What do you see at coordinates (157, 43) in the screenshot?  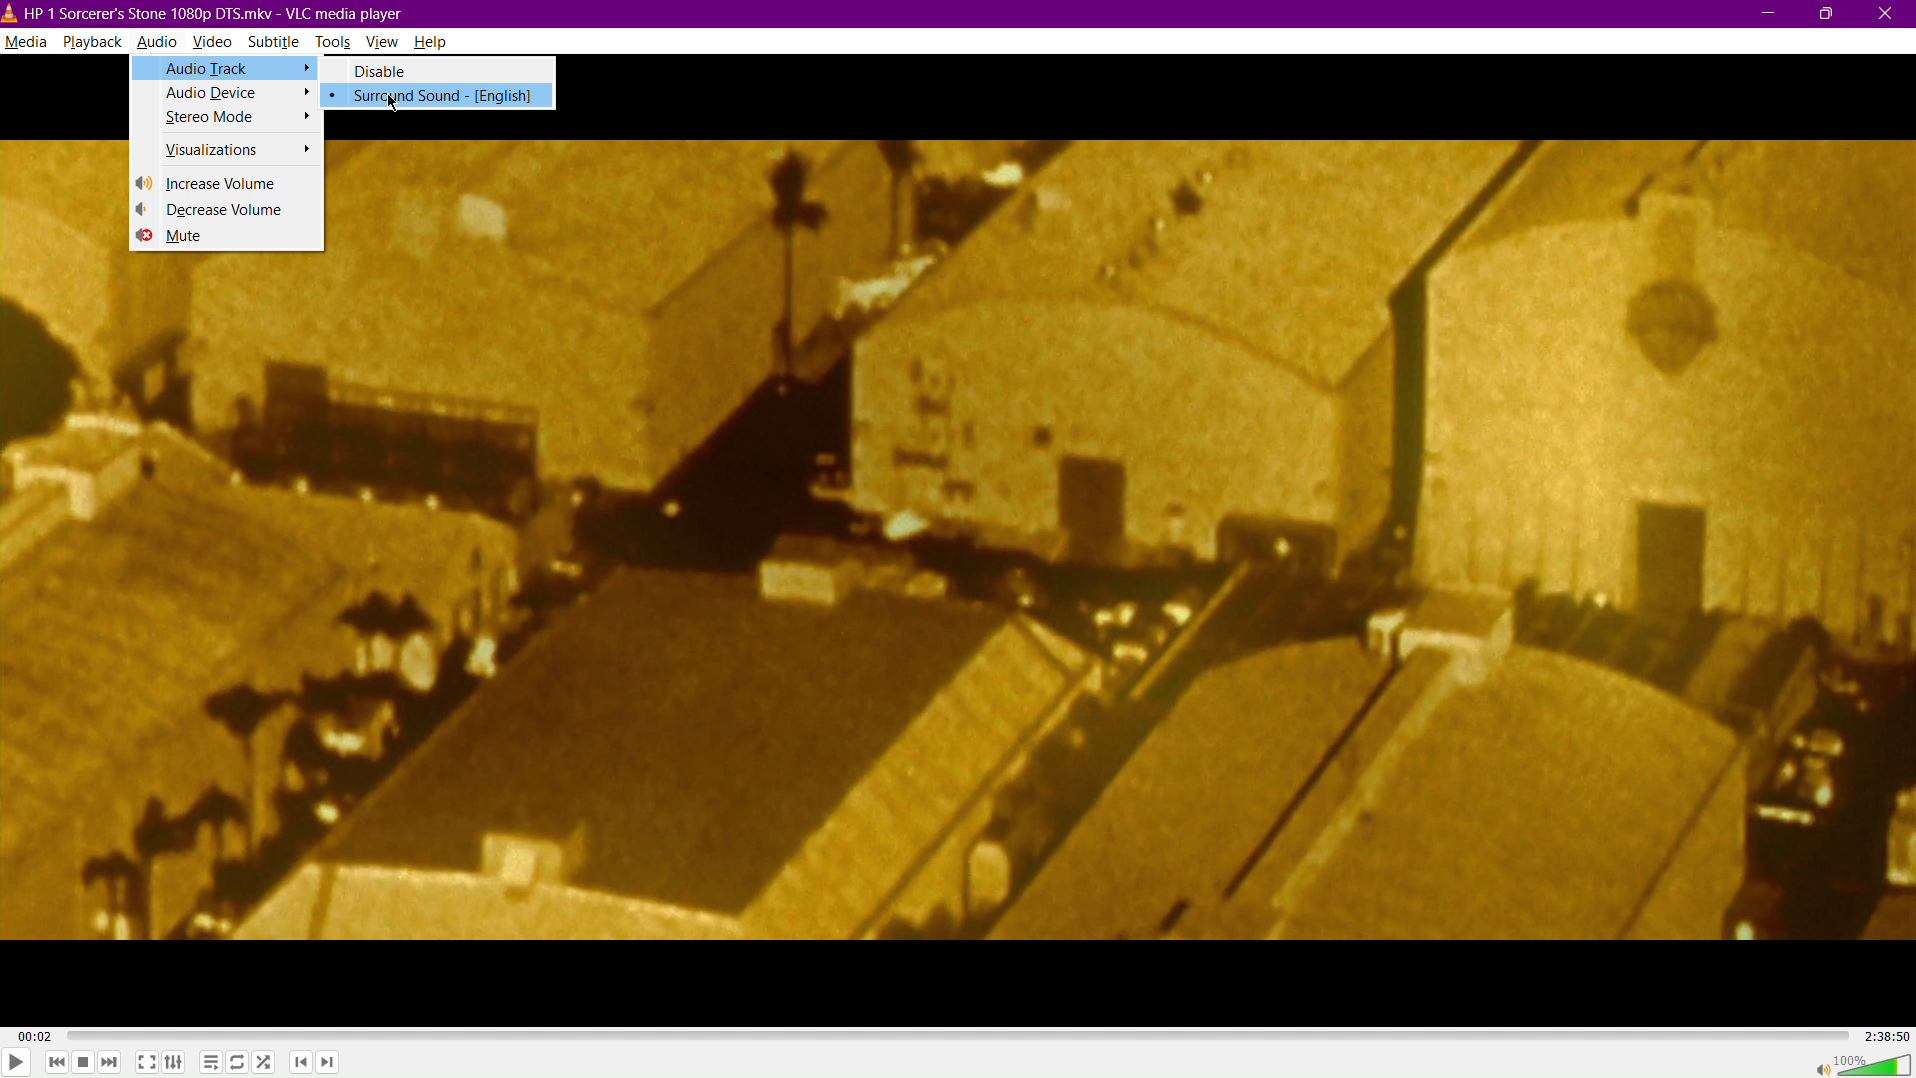 I see `Audio` at bounding box center [157, 43].